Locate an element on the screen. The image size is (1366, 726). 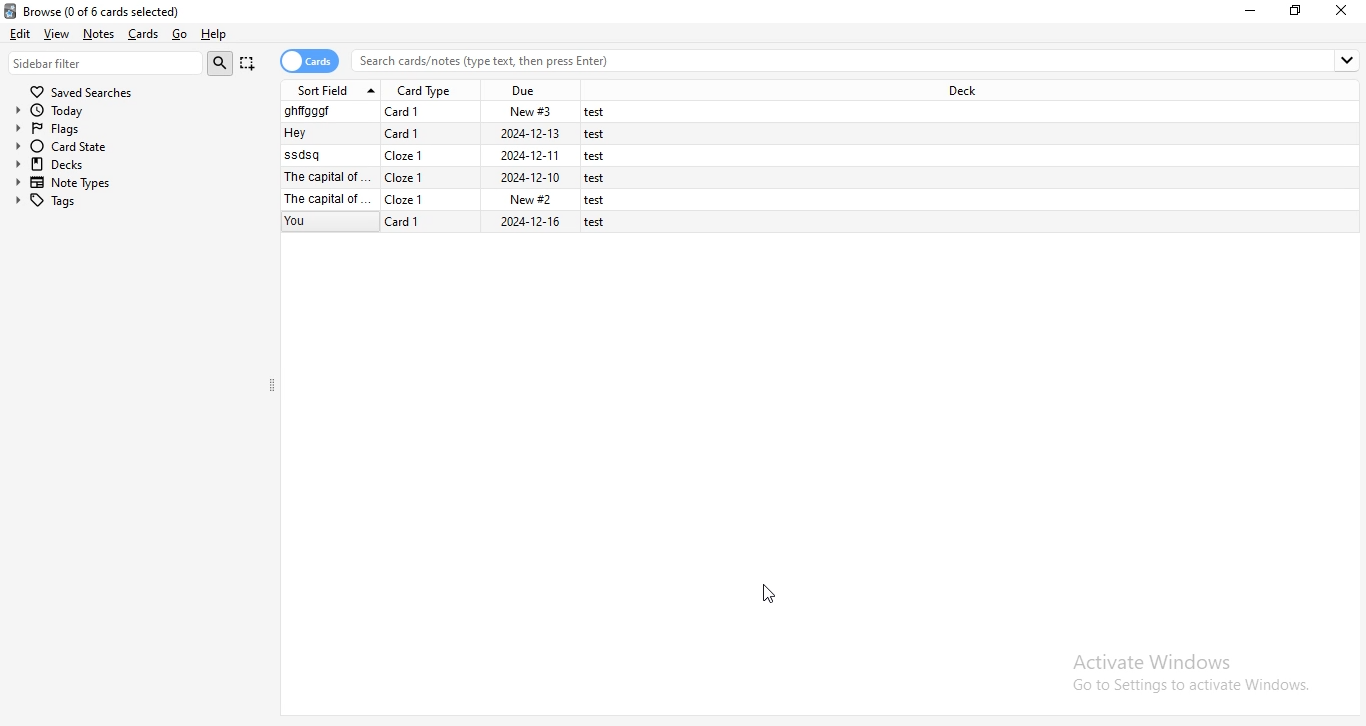
Maximize is located at coordinates (1299, 11).